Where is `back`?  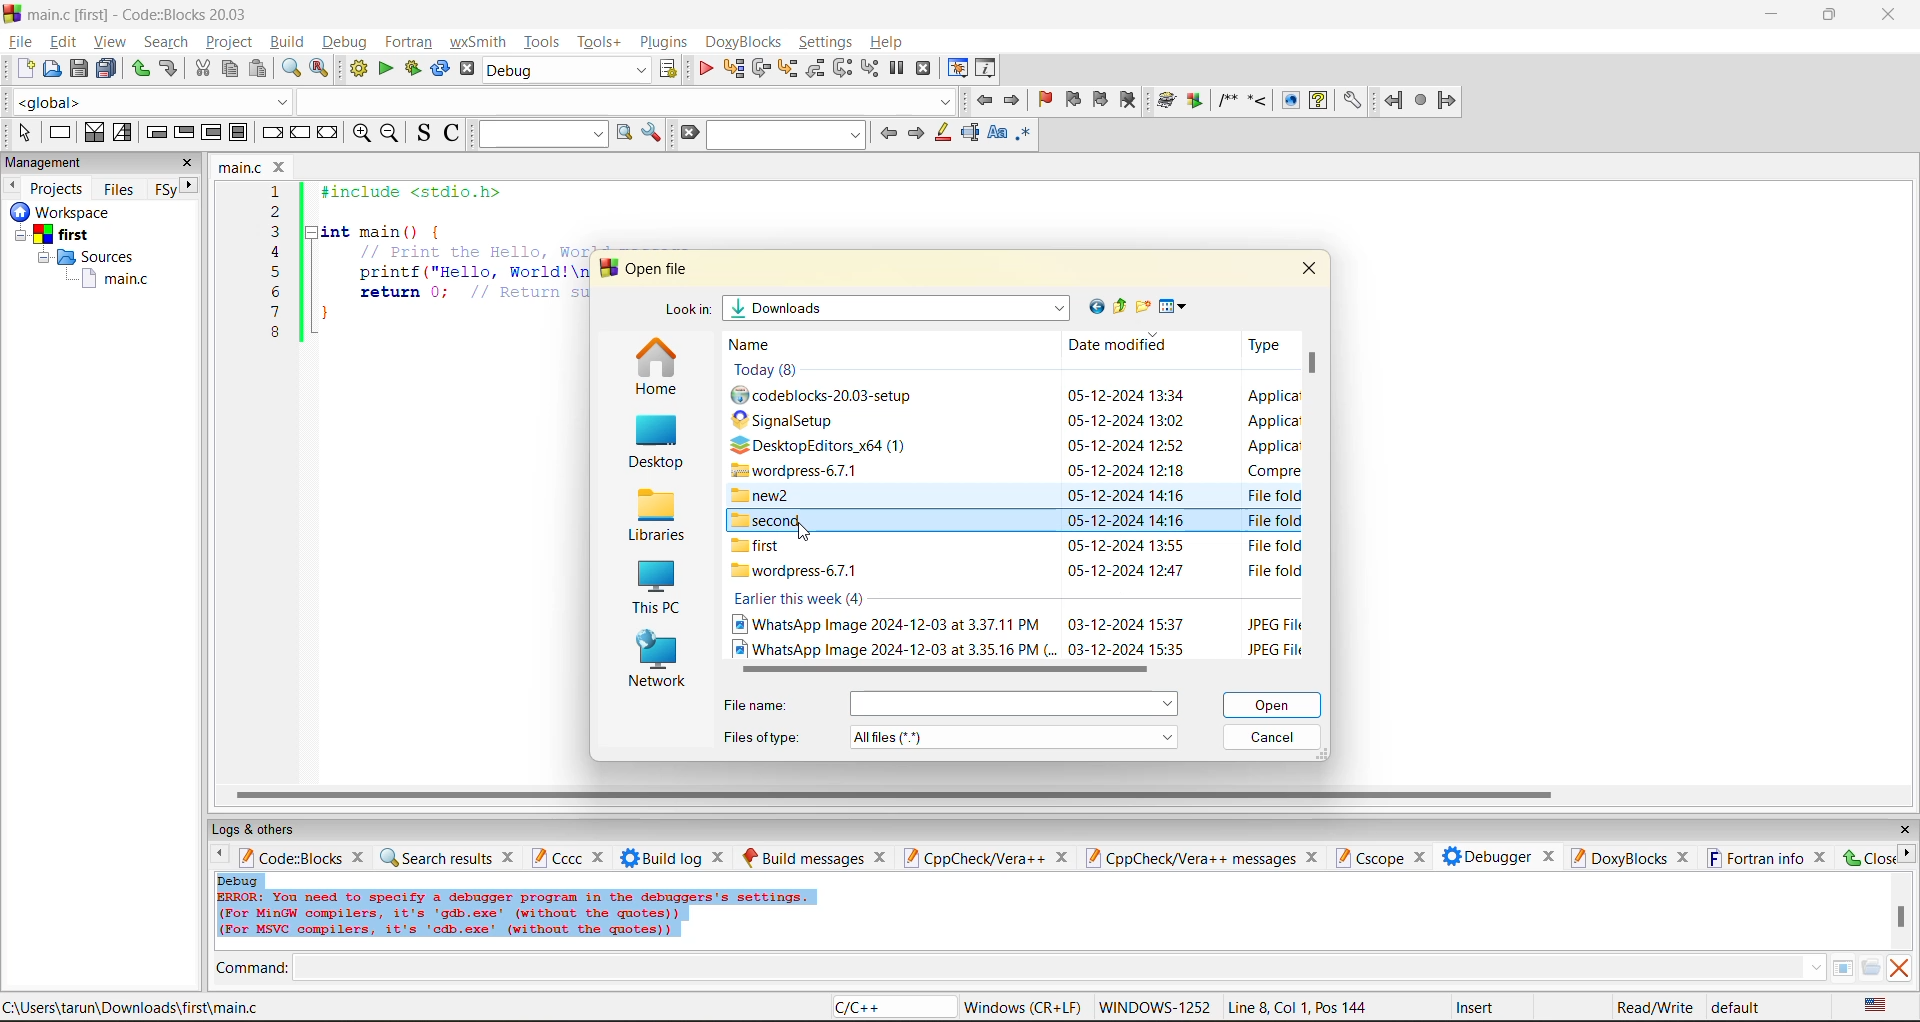 back is located at coordinates (1395, 100).